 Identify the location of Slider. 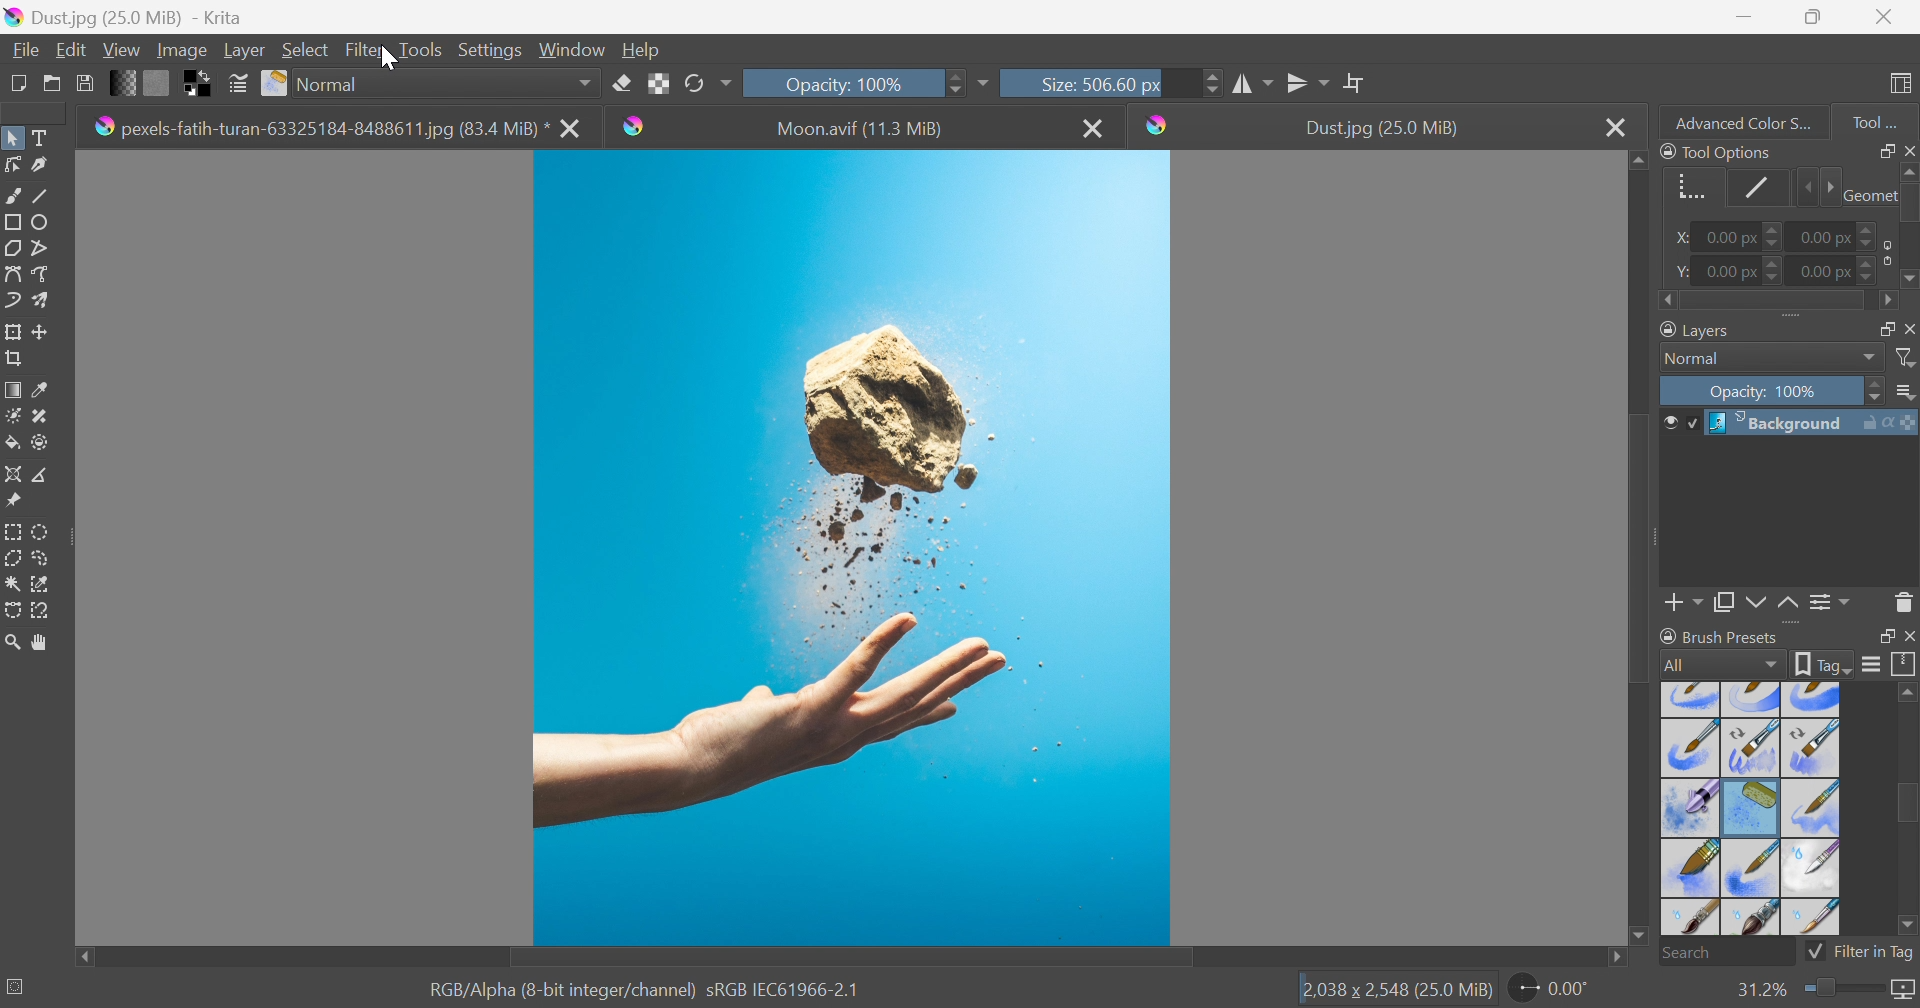
(1876, 392).